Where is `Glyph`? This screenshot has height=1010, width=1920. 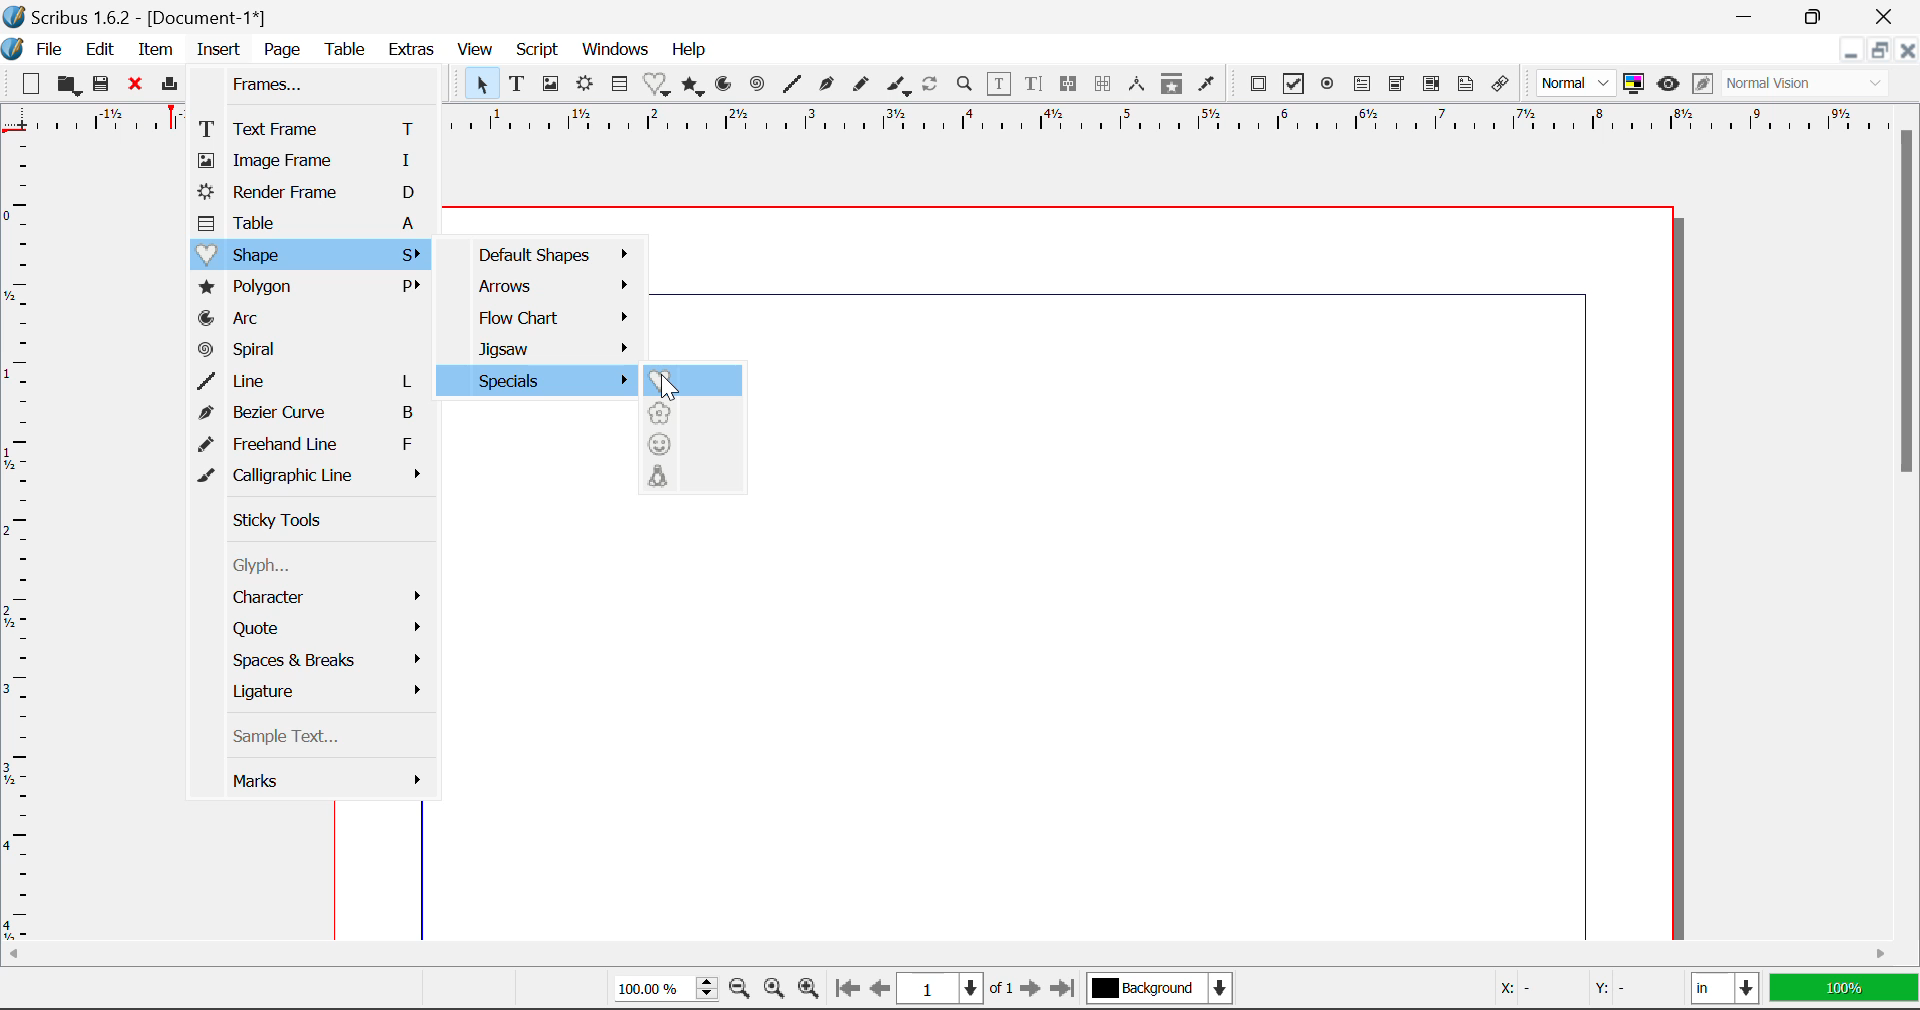 Glyph is located at coordinates (308, 568).